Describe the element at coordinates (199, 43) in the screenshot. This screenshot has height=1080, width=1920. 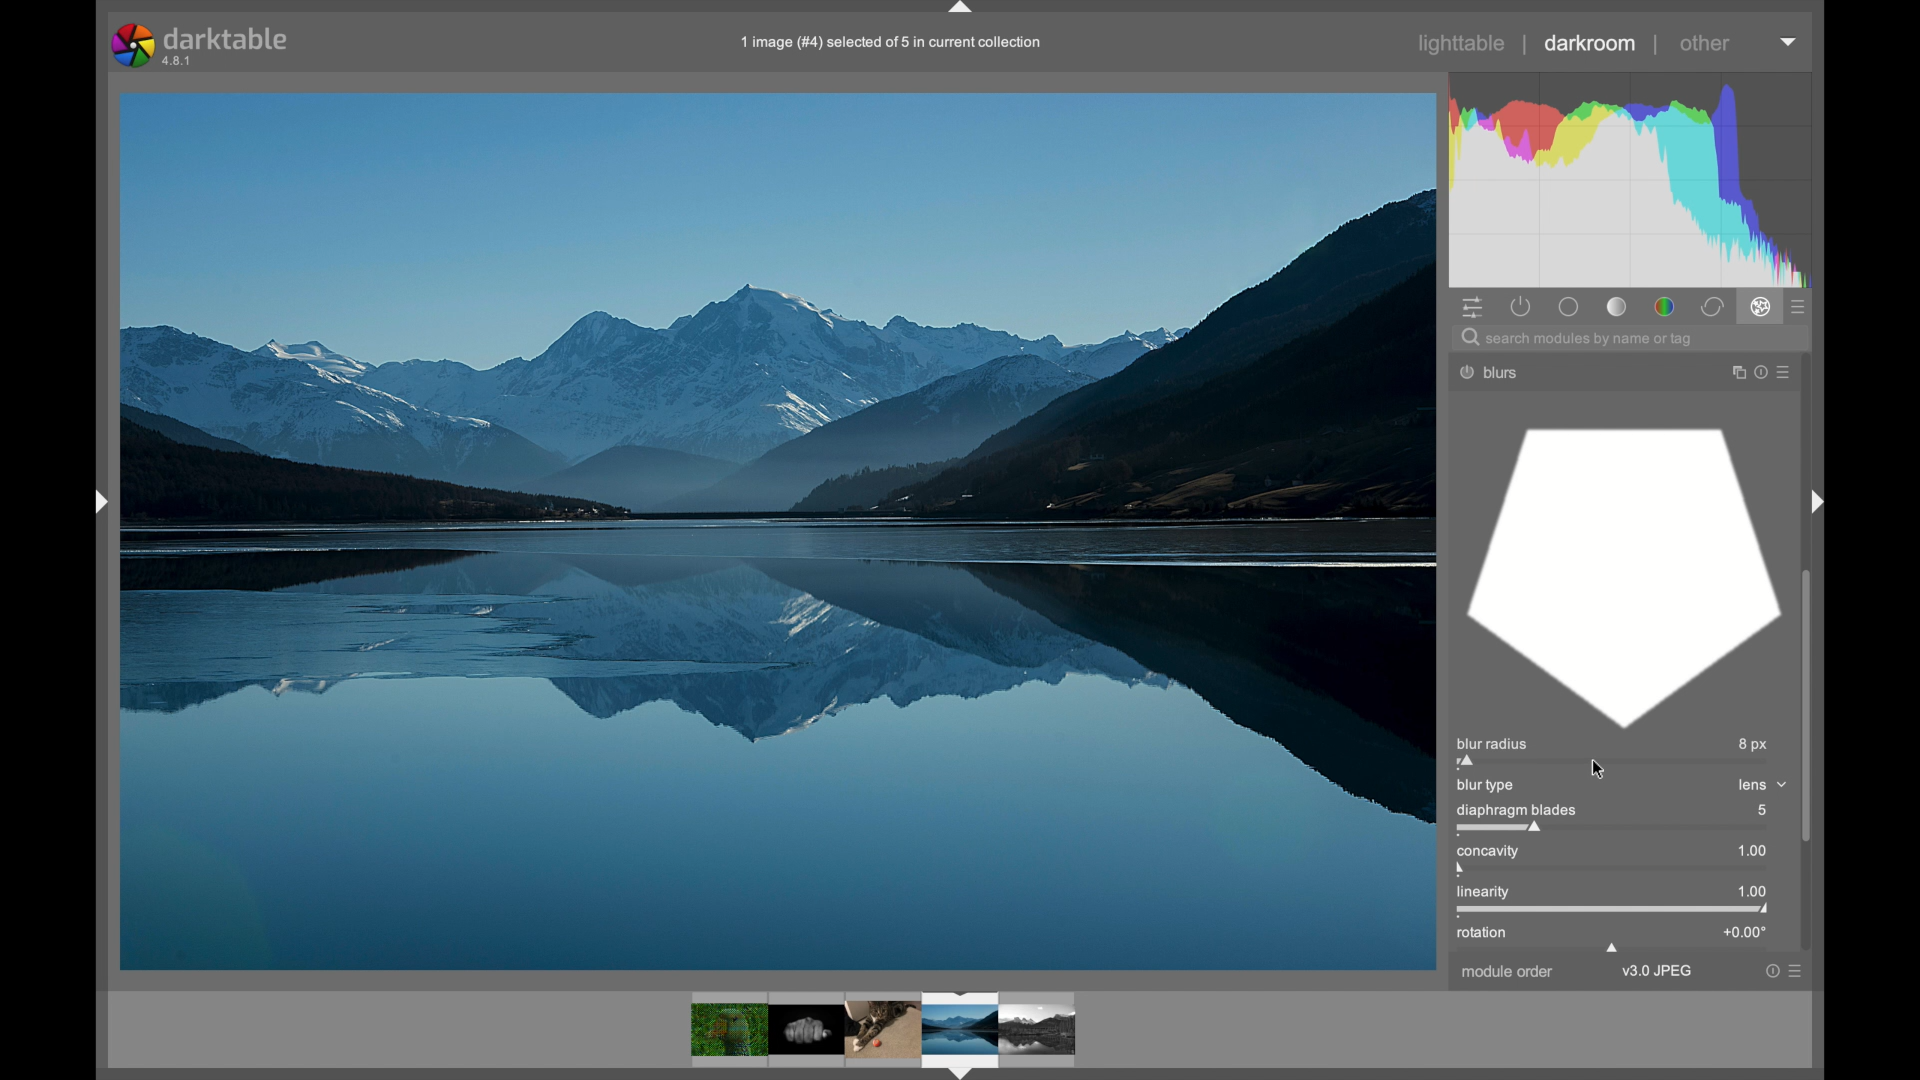
I see `darktable` at that location.